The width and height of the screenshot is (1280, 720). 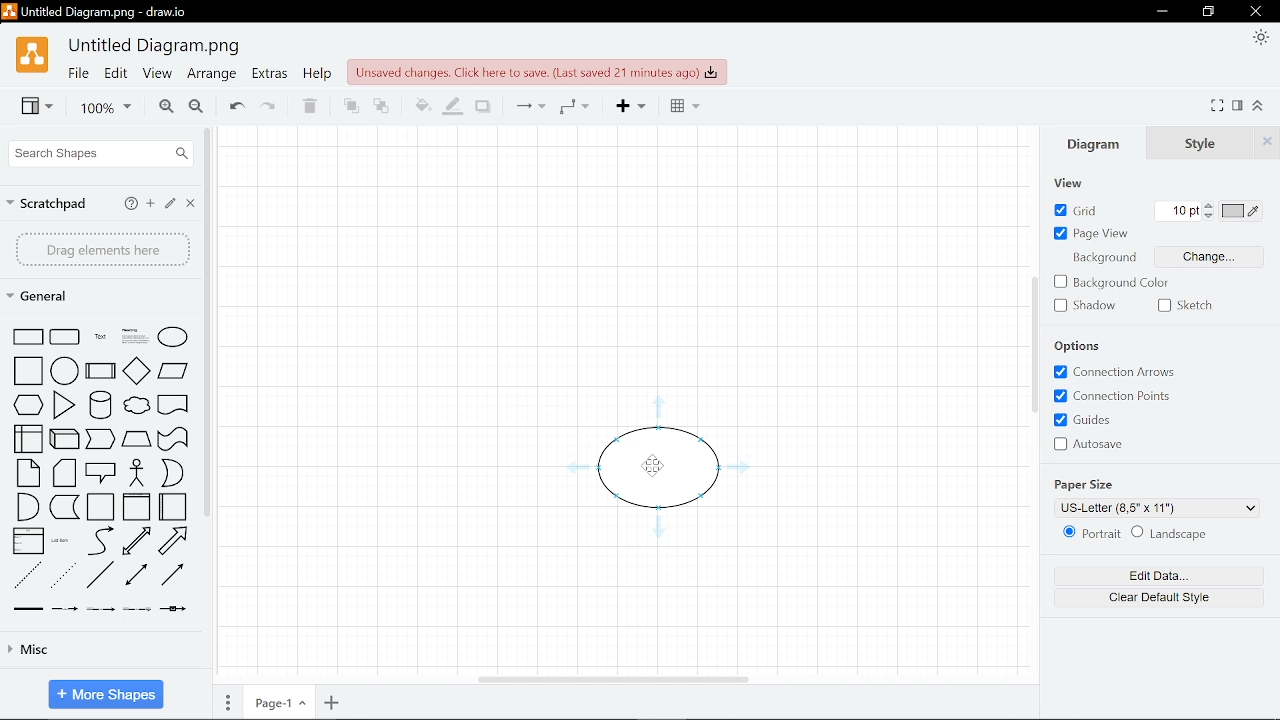 What do you see at coordinates (307, 105) in the screenshot?
I see `Delete` at bounding box center [307, 105].